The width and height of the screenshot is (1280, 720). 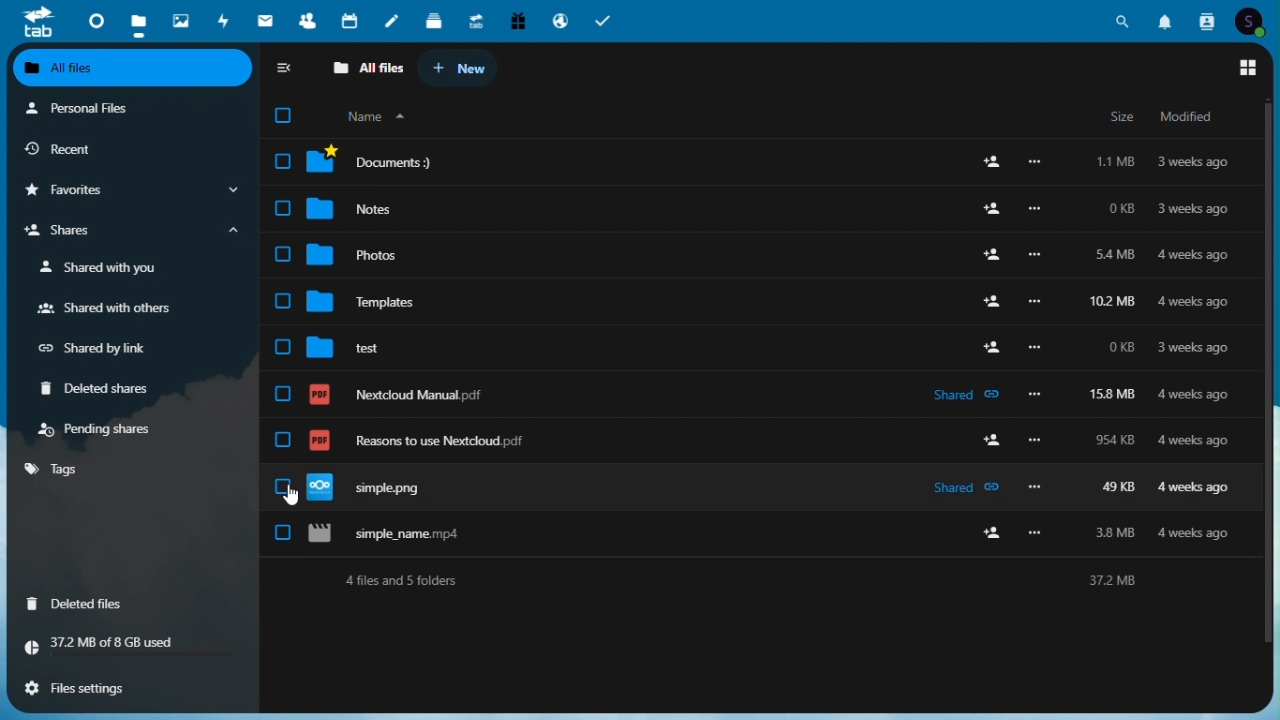 What do you see at coordinates (120, 110) in the screenshot?
I see `personal files` at bounding box center [120, 110].